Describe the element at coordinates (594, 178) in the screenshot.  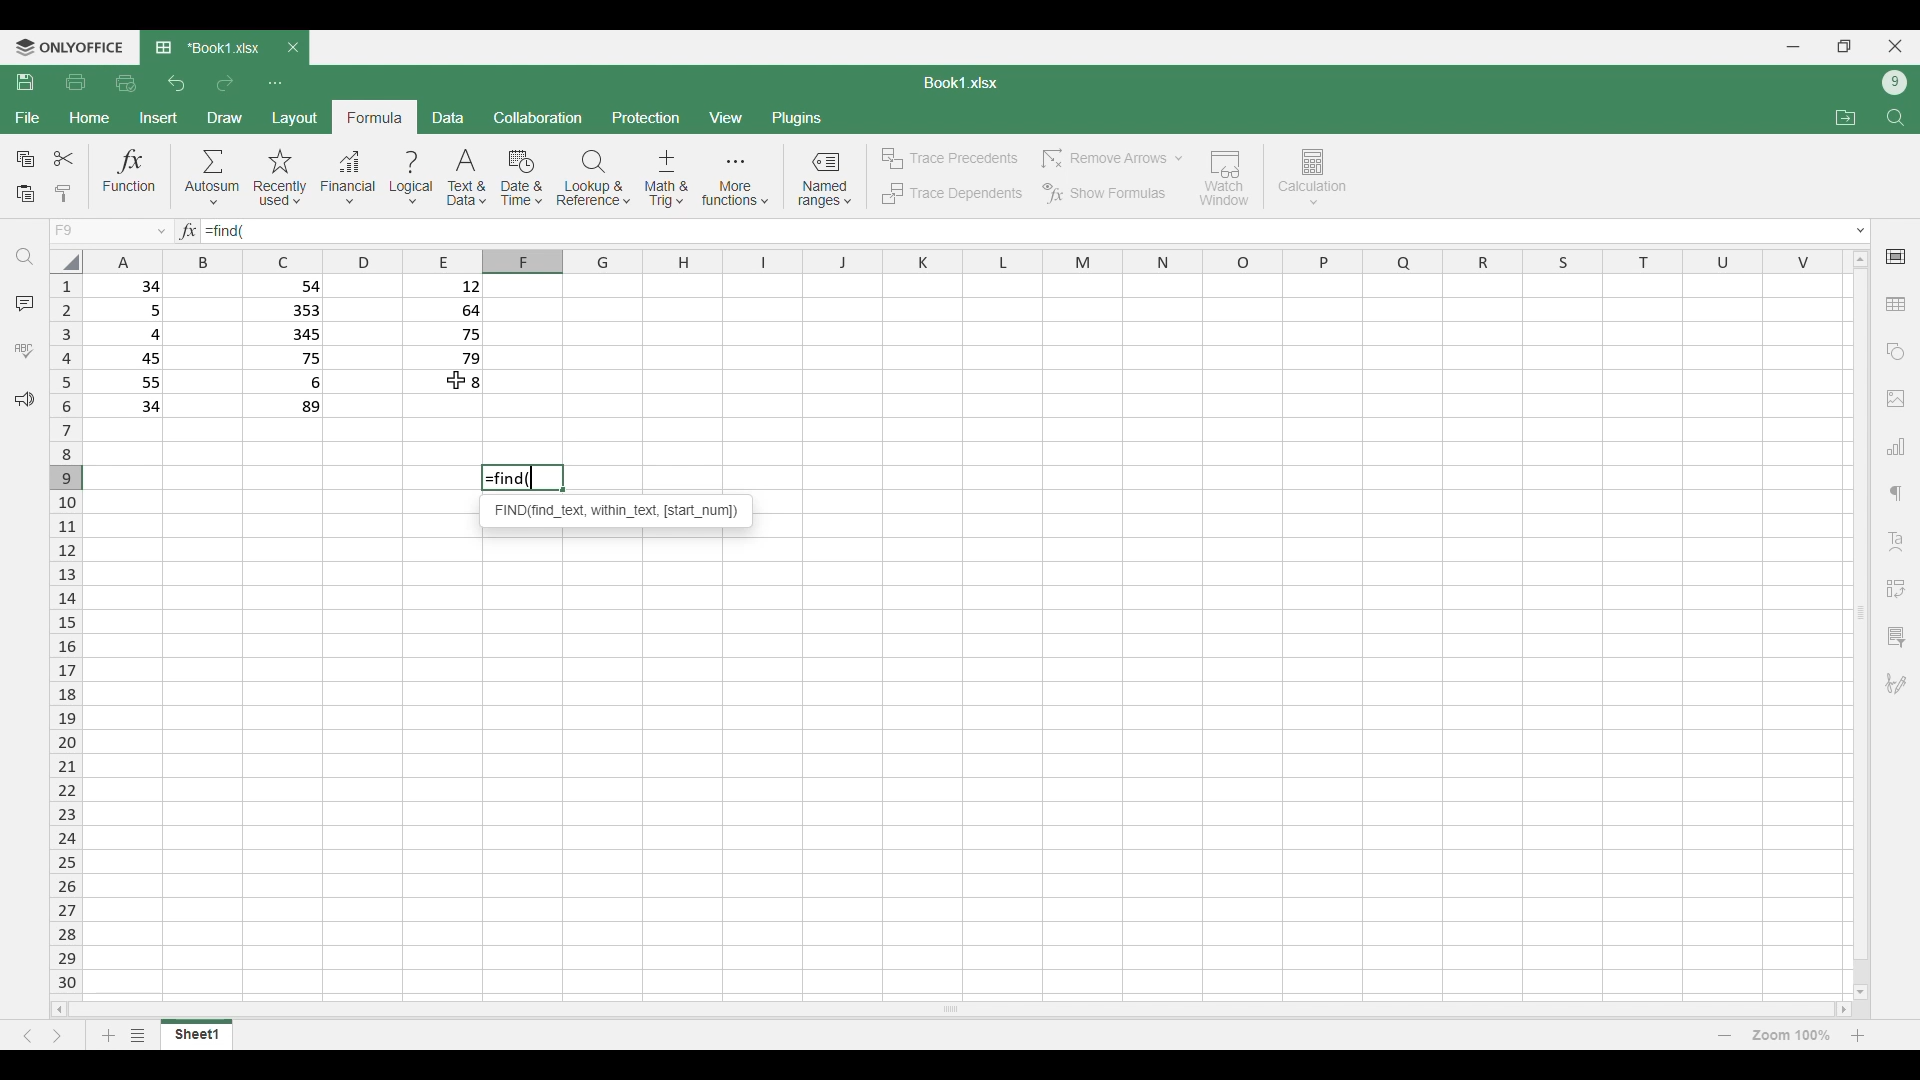
I see `Lookup and reference` at that location.